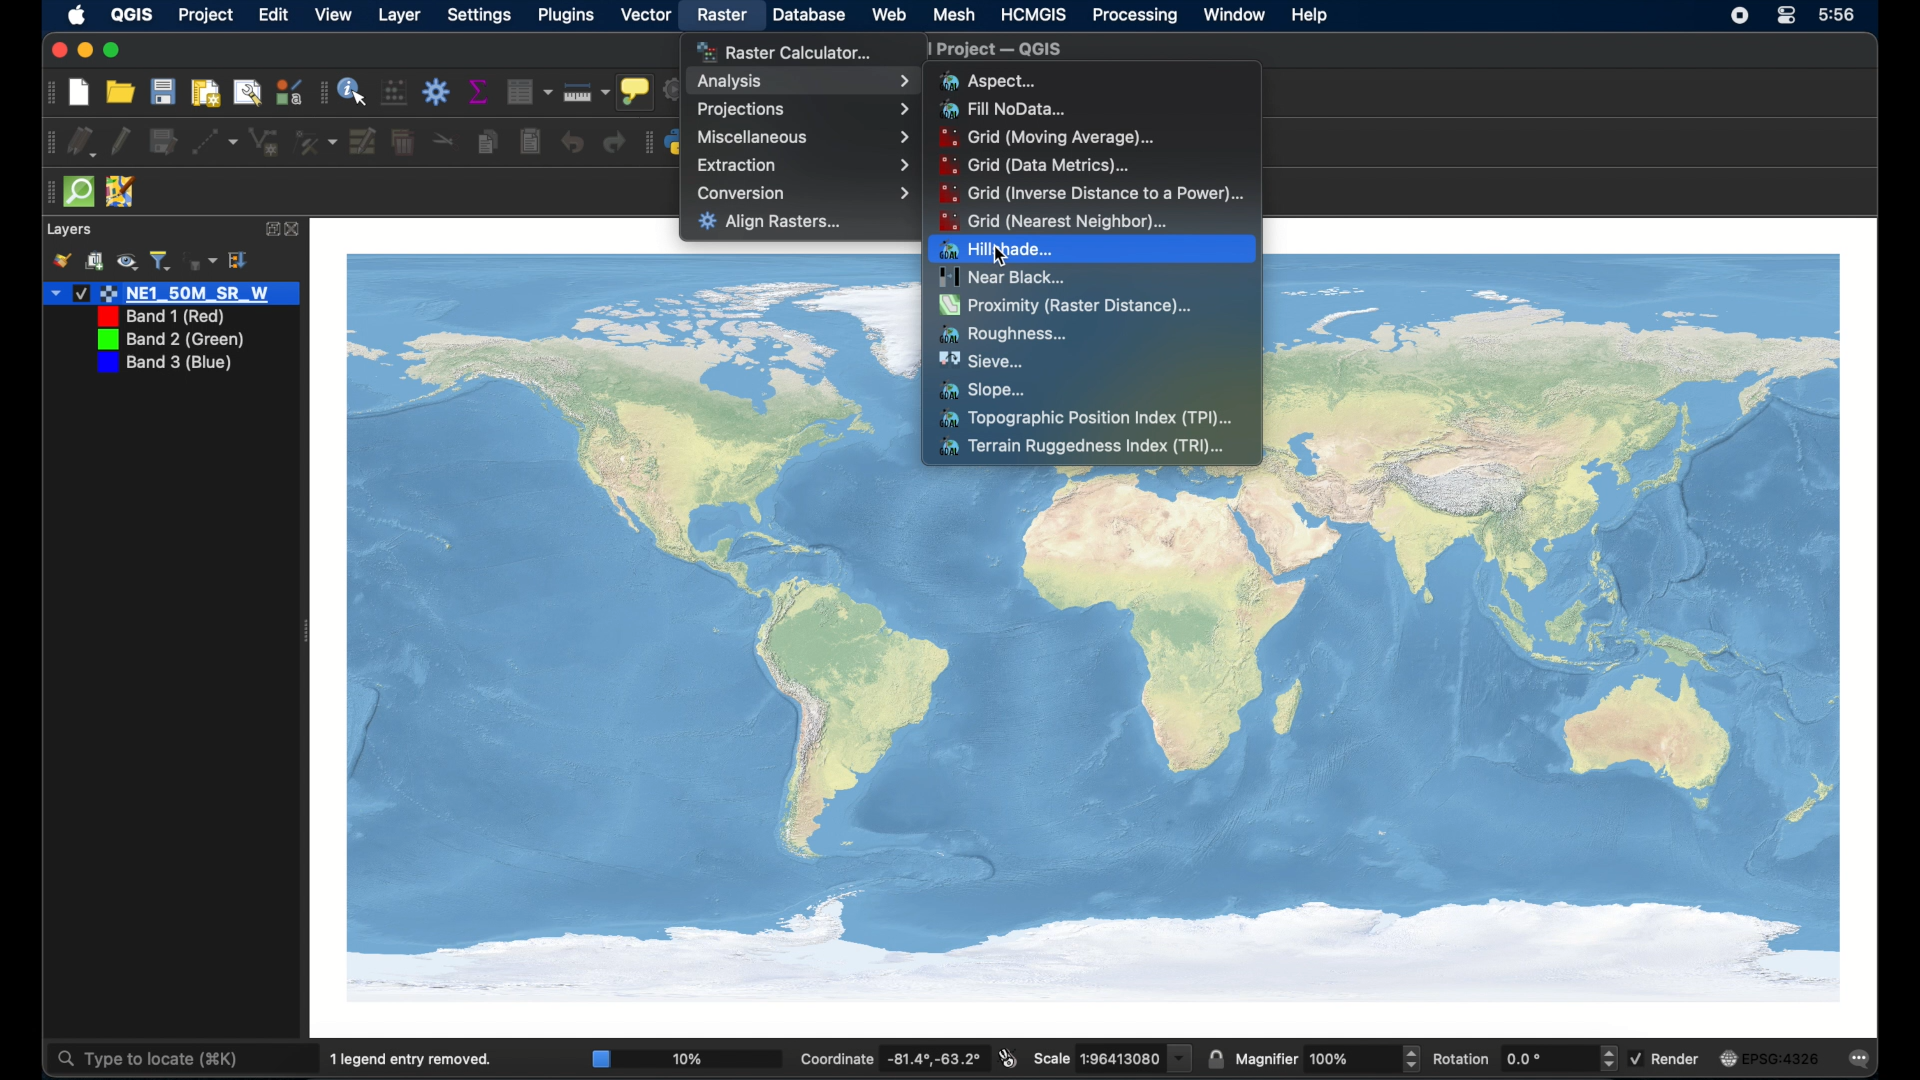 This screenshot has width=1920, height=1080. I want to click on roughness, so click(1005, 334).